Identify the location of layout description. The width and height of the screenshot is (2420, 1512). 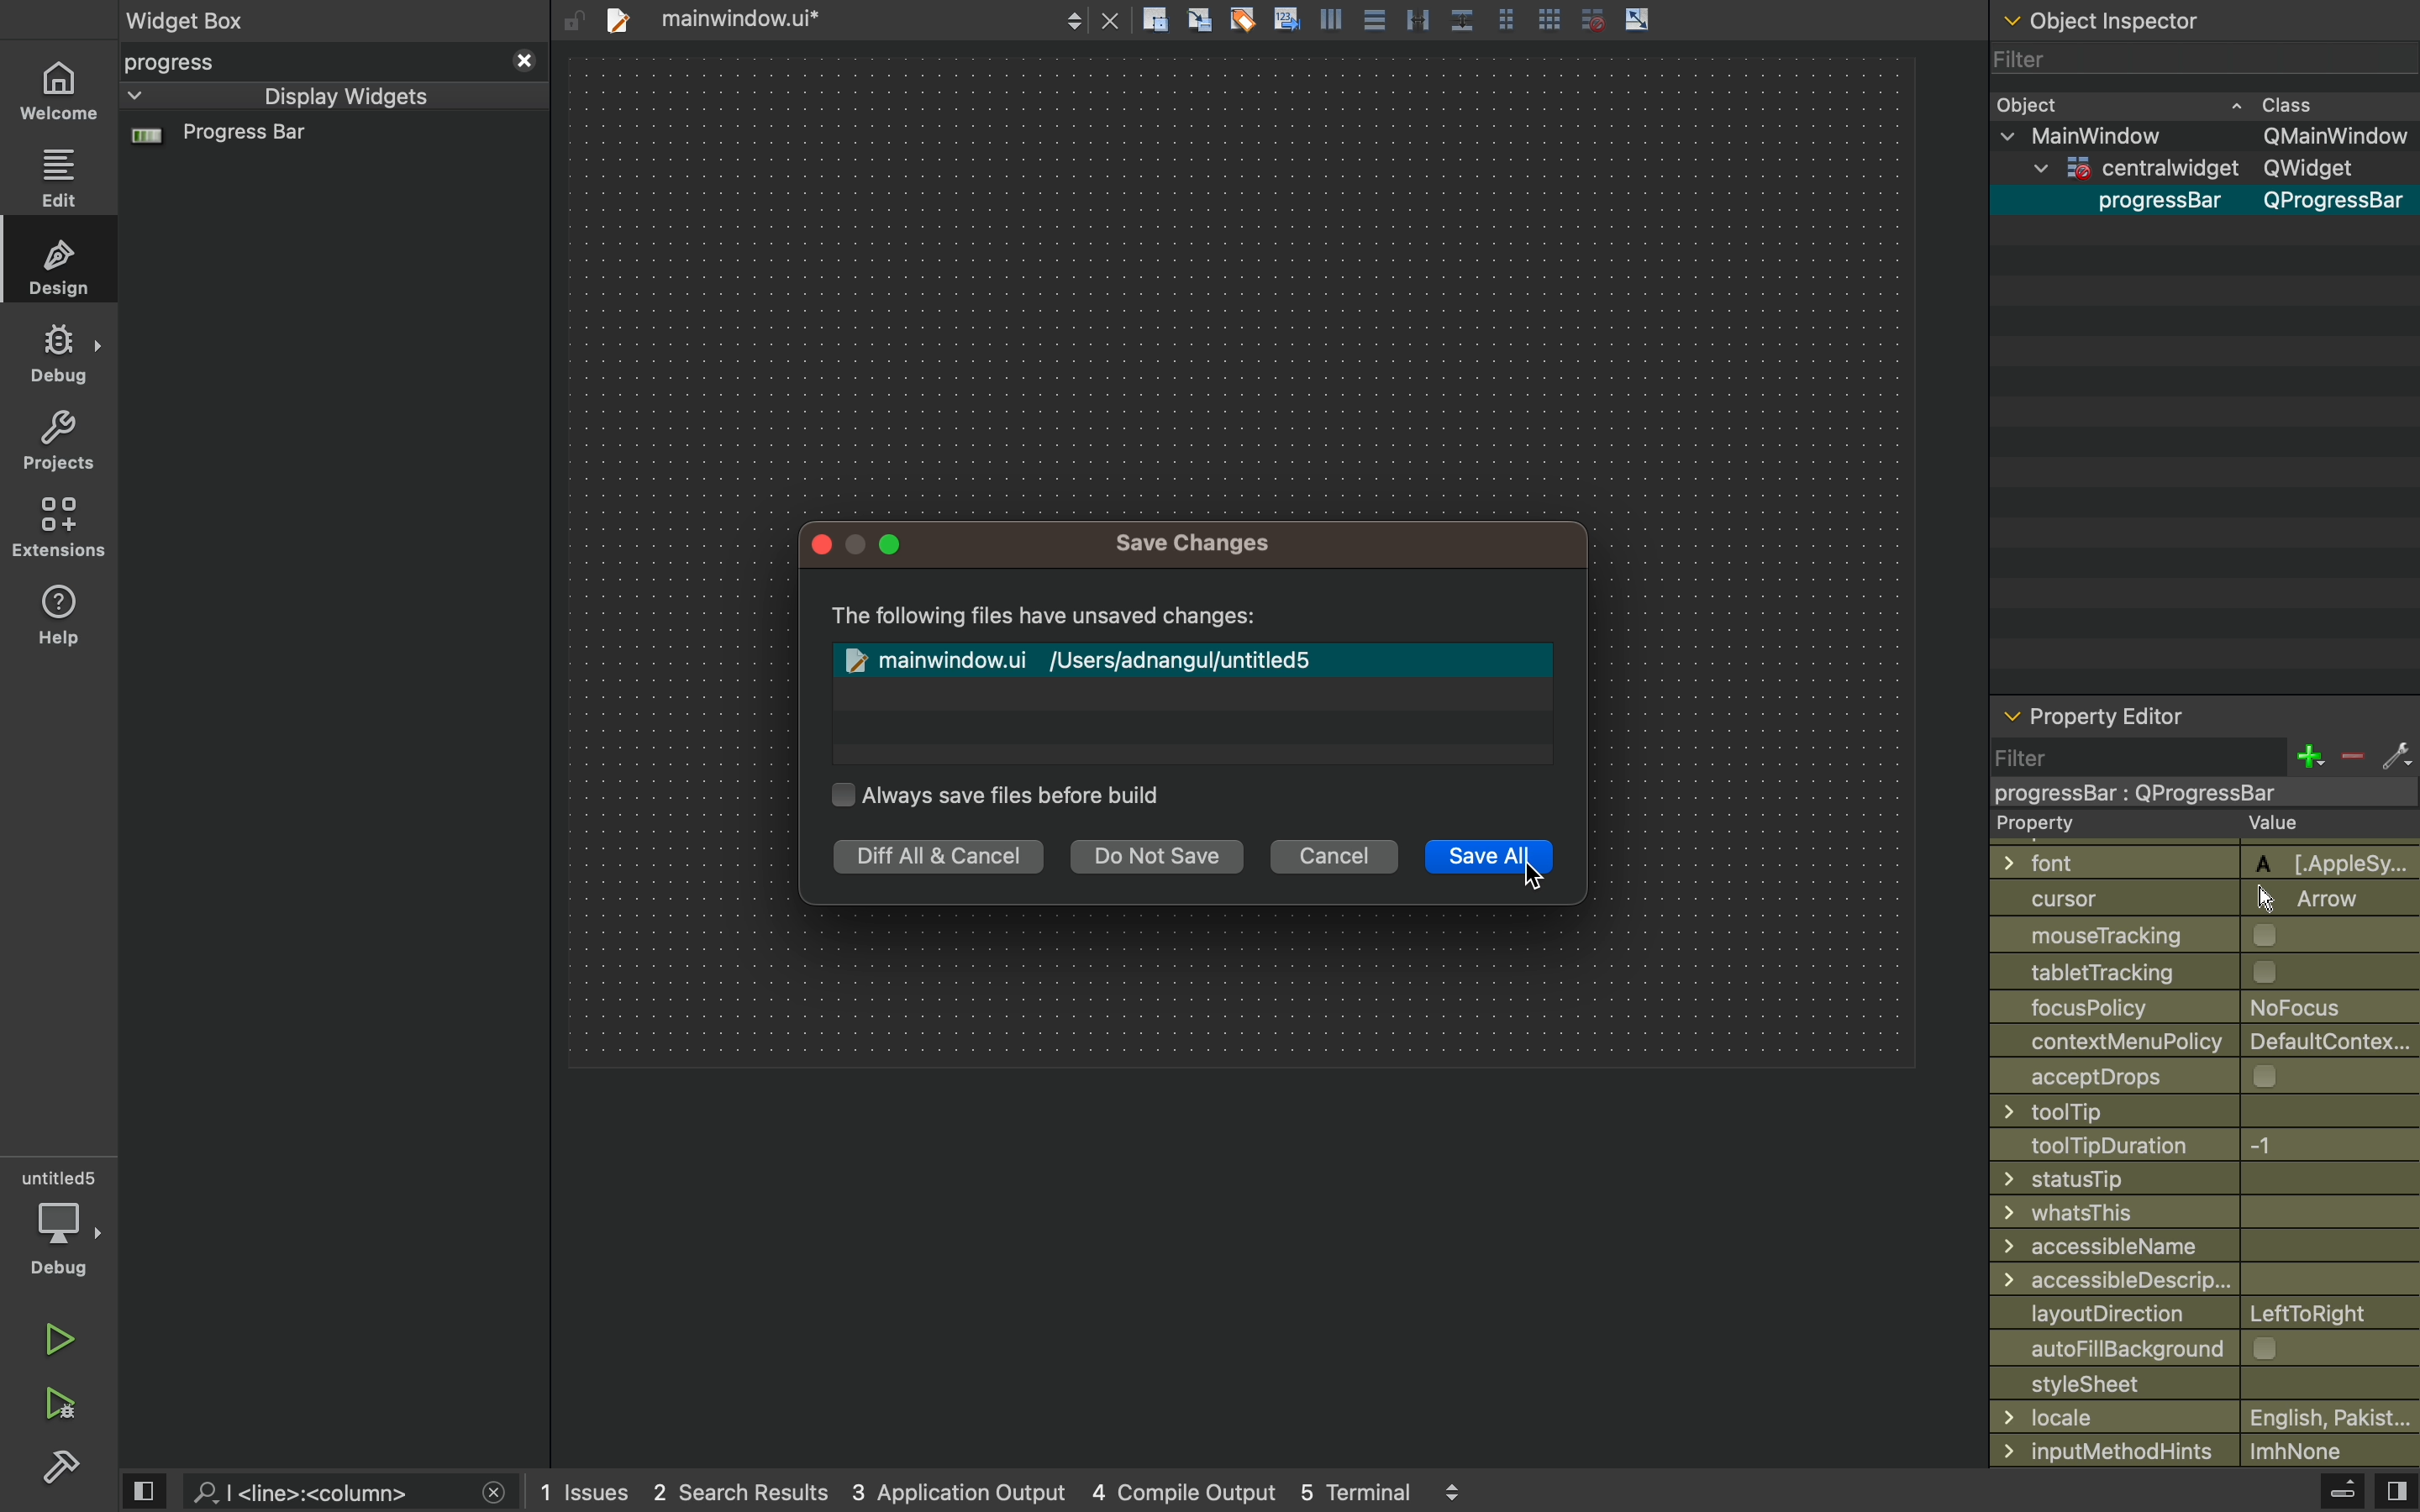
(2199, 1314).